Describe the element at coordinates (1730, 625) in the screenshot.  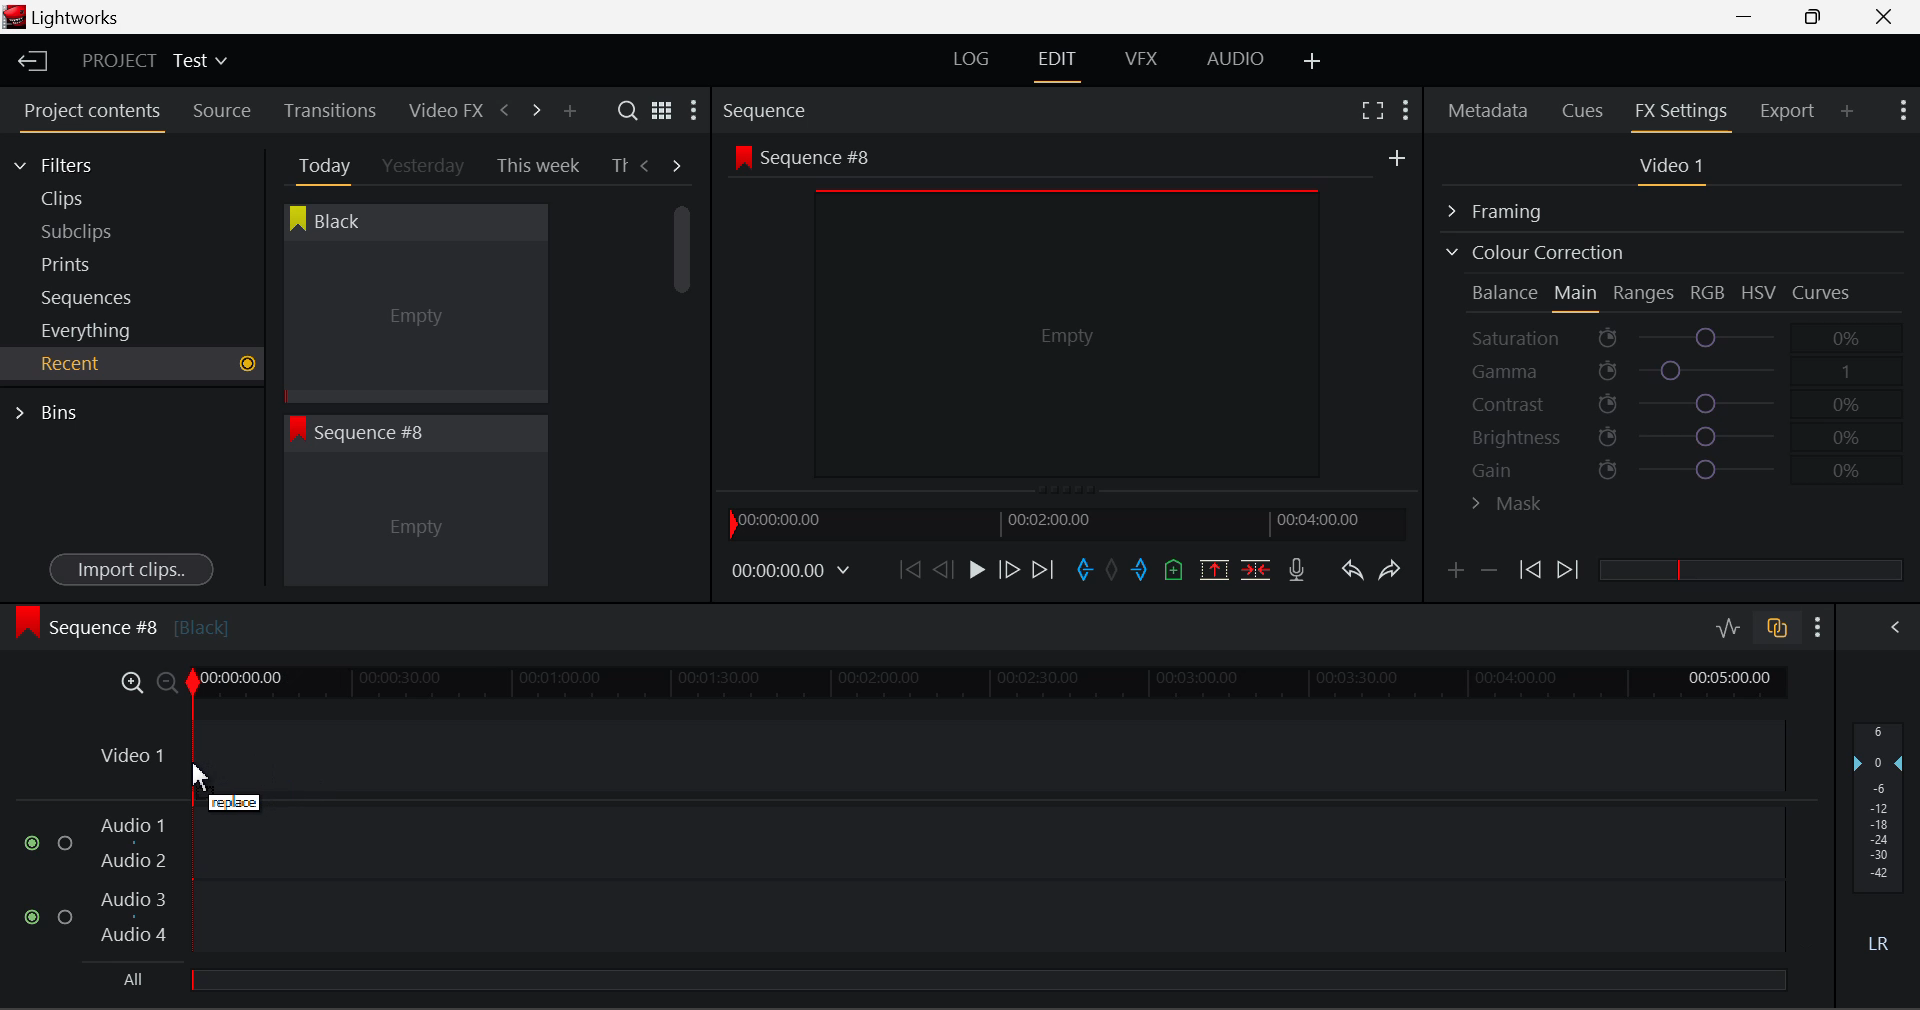
I see `Toggle audio editing levels` at that location.